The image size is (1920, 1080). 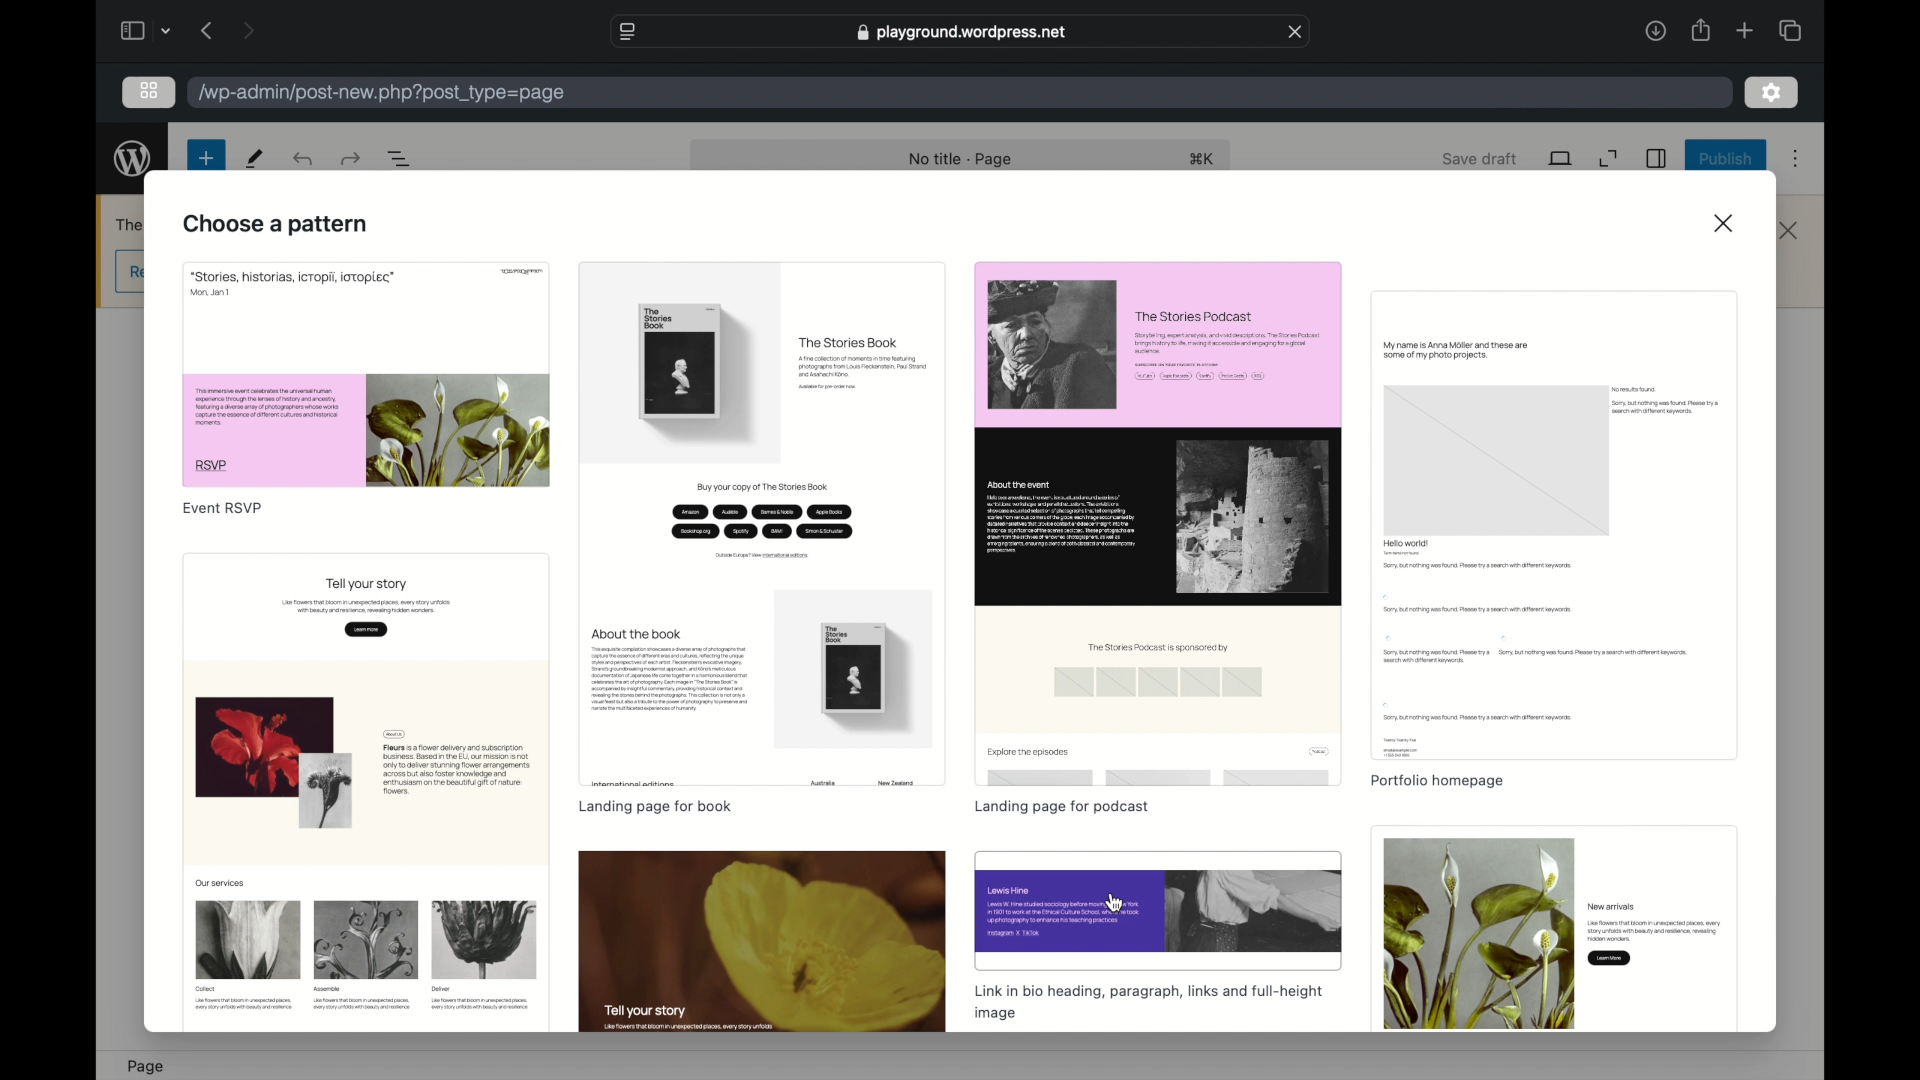 What do you see at coordinates (1795, 161) in the screenshot?
I see `more options` at bounding box center [1795, 161].